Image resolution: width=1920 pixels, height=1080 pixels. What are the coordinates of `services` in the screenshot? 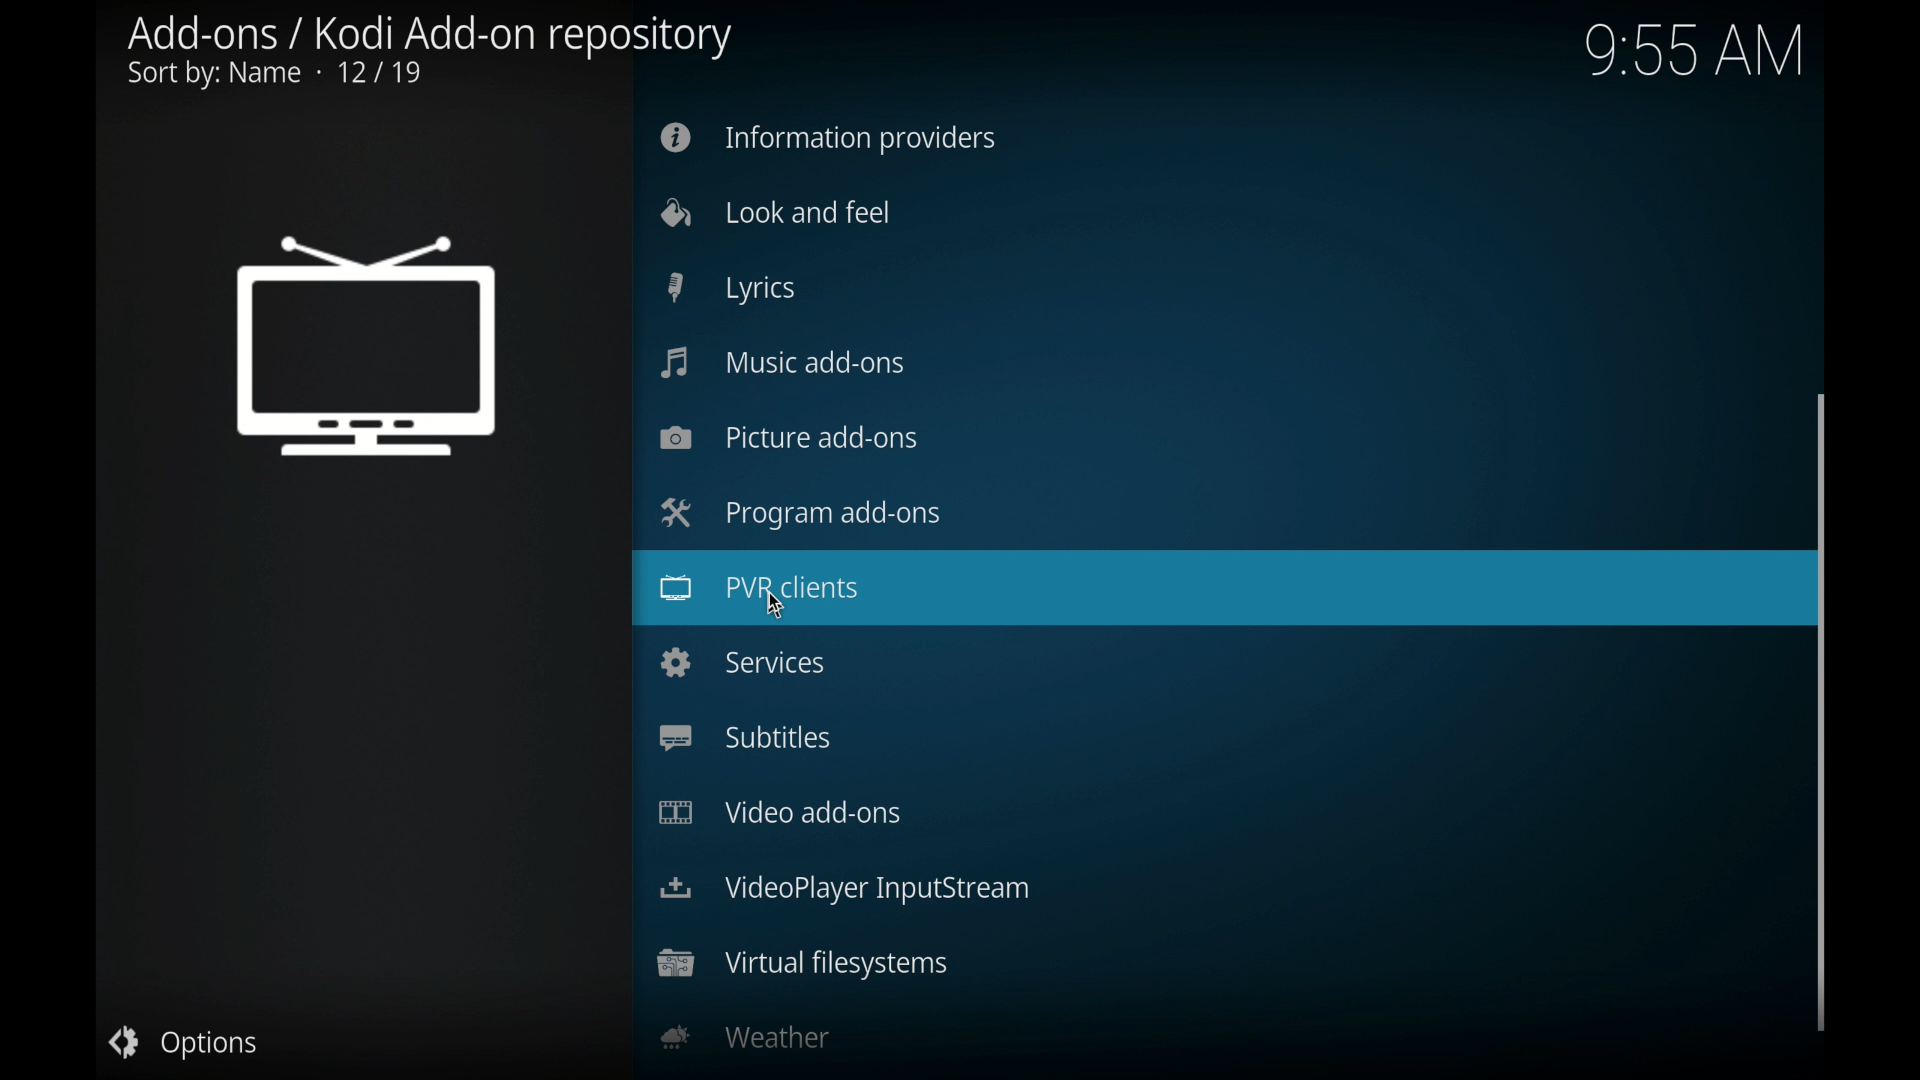 It's located at (742, 662).